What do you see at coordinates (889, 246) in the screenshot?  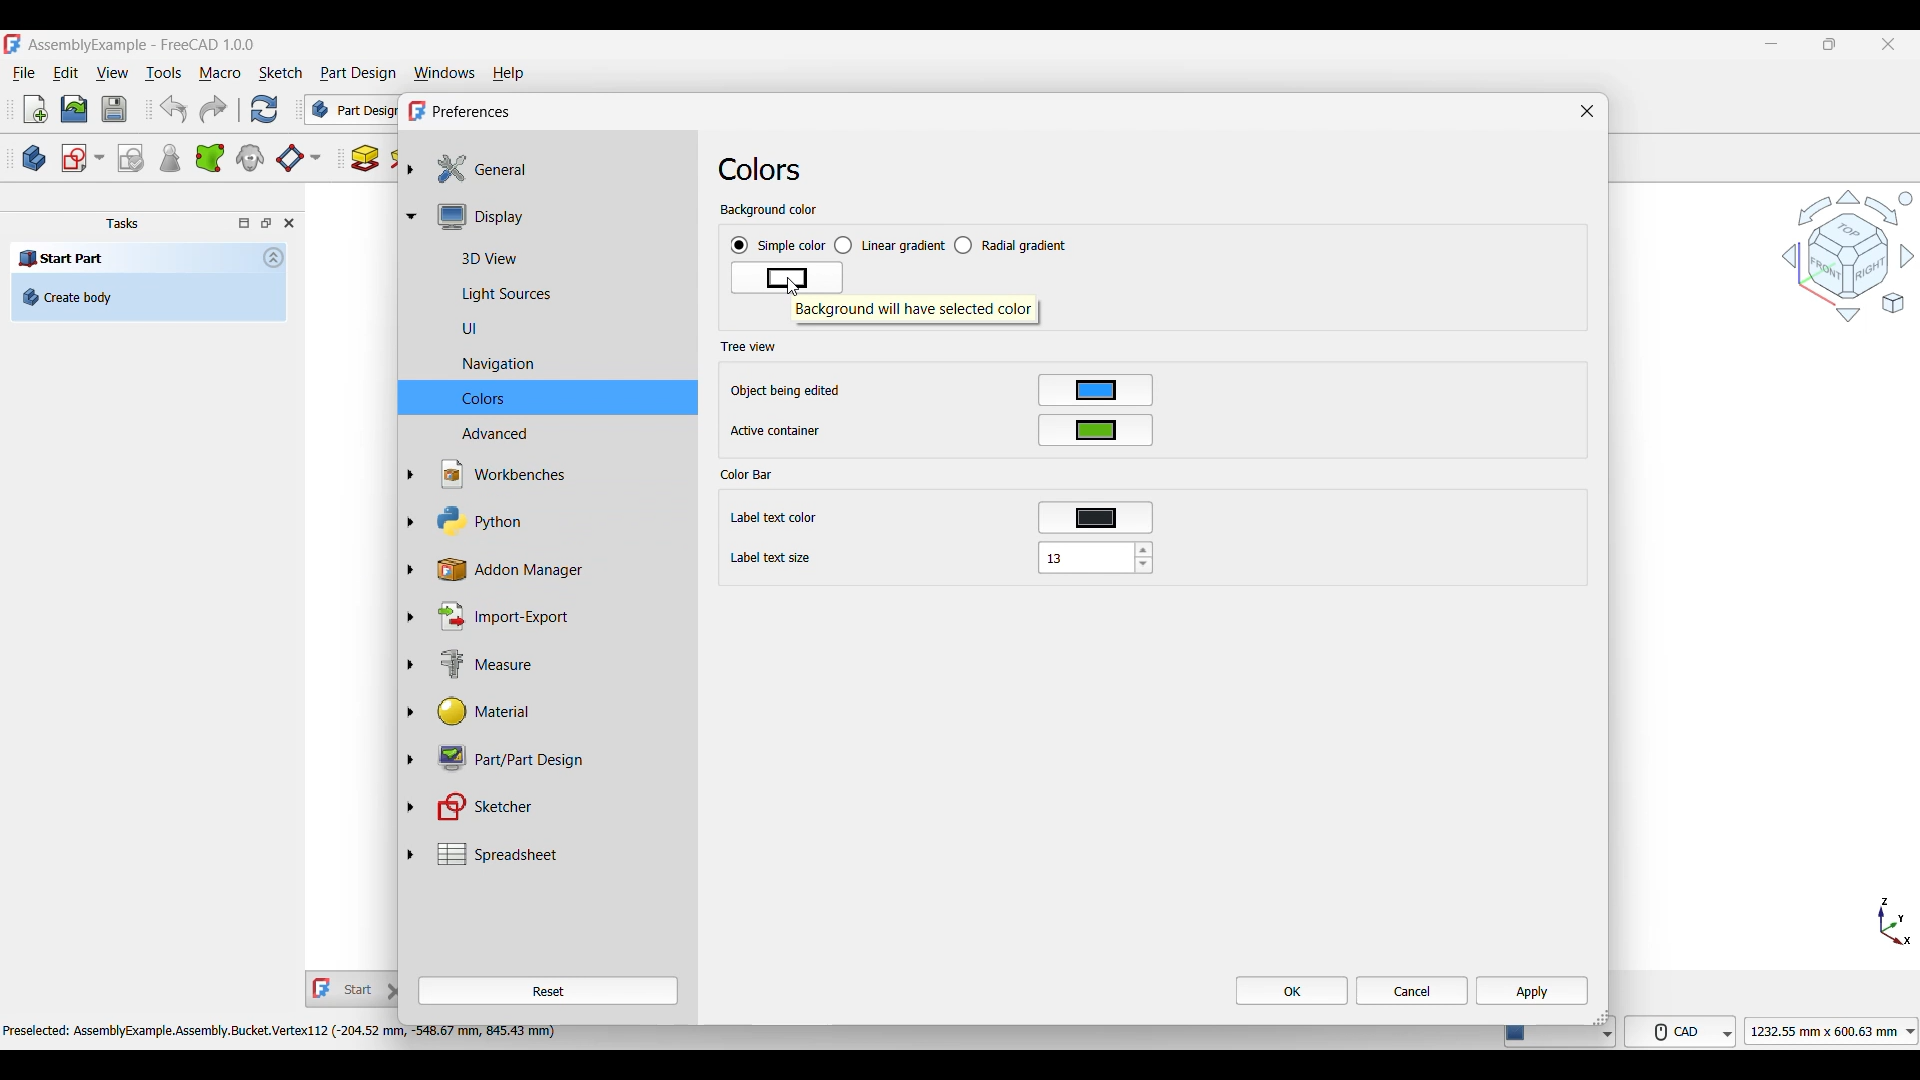 I see `Linear gradient toggle` at bounding box center [889, 246].